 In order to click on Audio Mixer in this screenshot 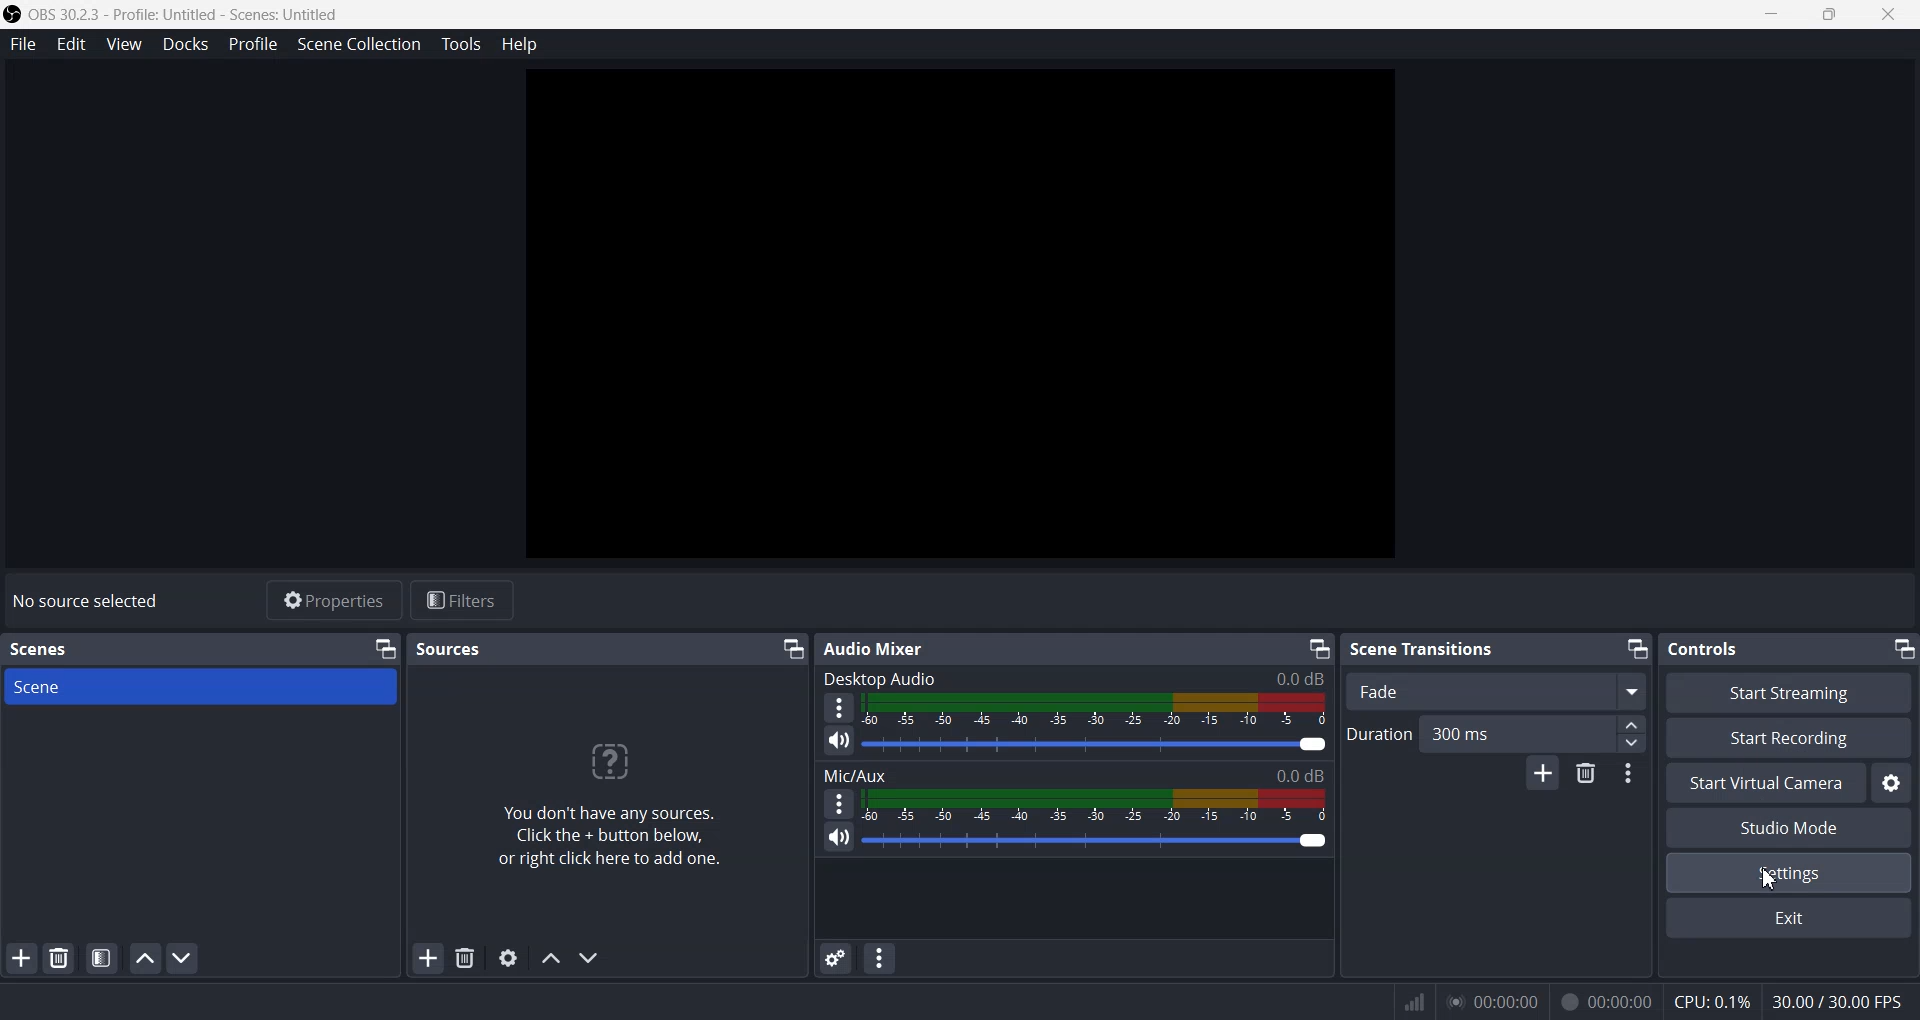, I will do `click(875, 651)`.